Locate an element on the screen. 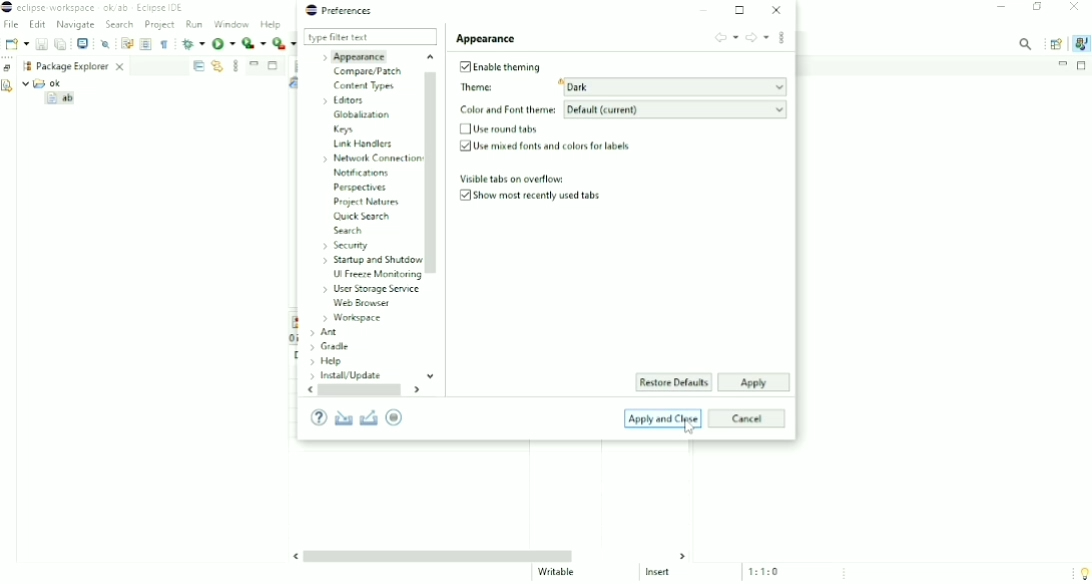  Close is located at coordinates (776, 10).